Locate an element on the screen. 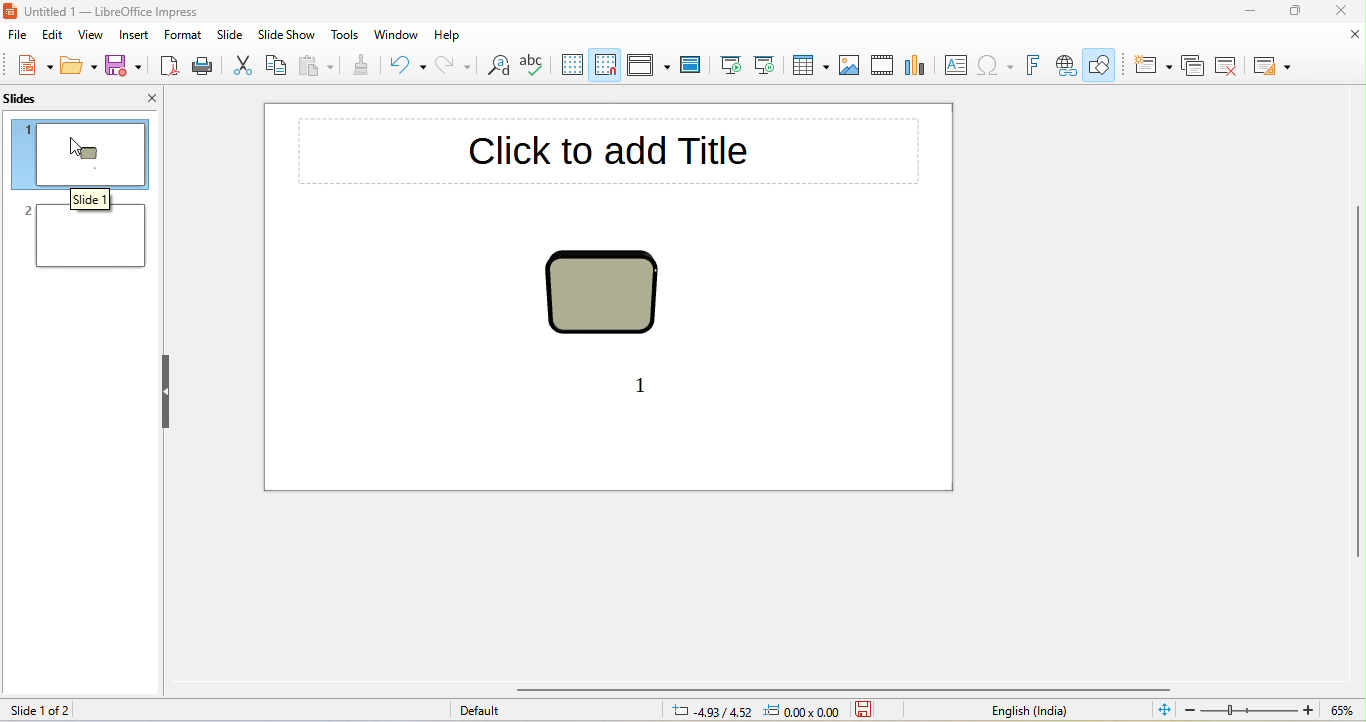  slide is located at coordinates (228, 36).